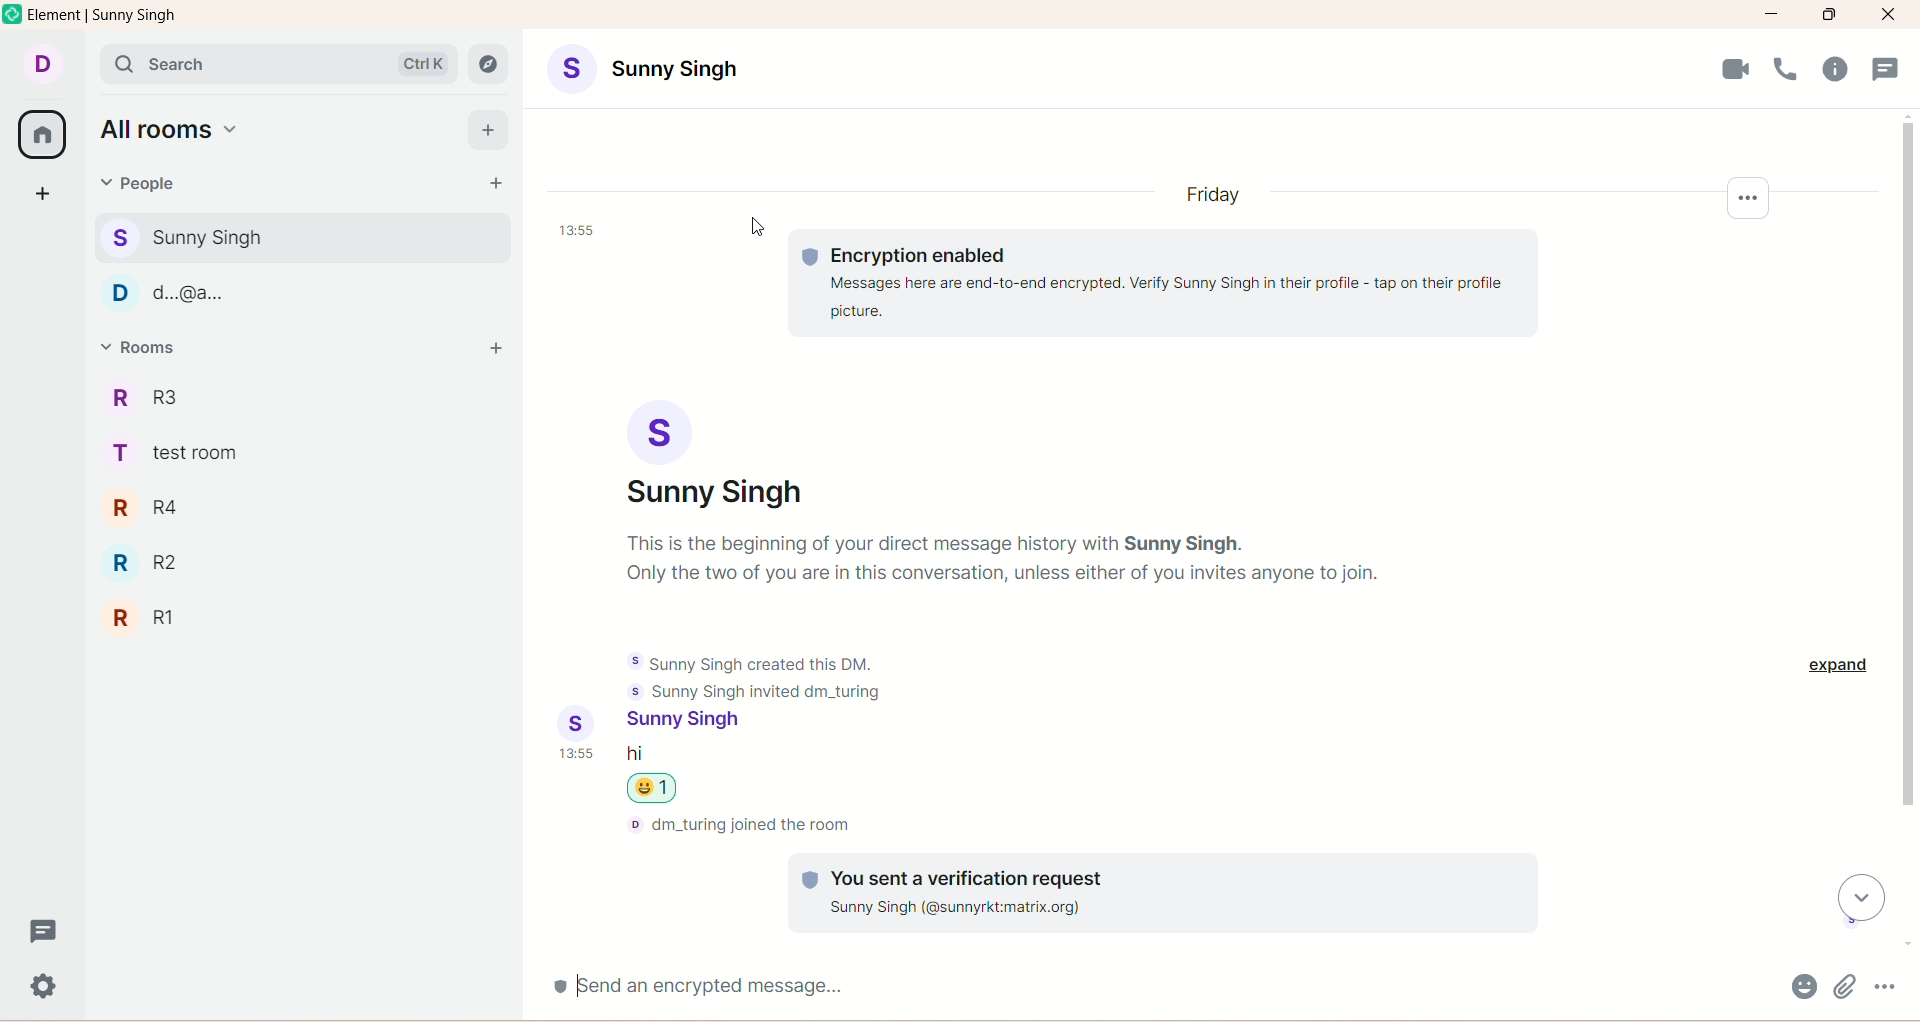  Describe the element at coordinates (643, 69) in the screenshot. I see `account` at that location.